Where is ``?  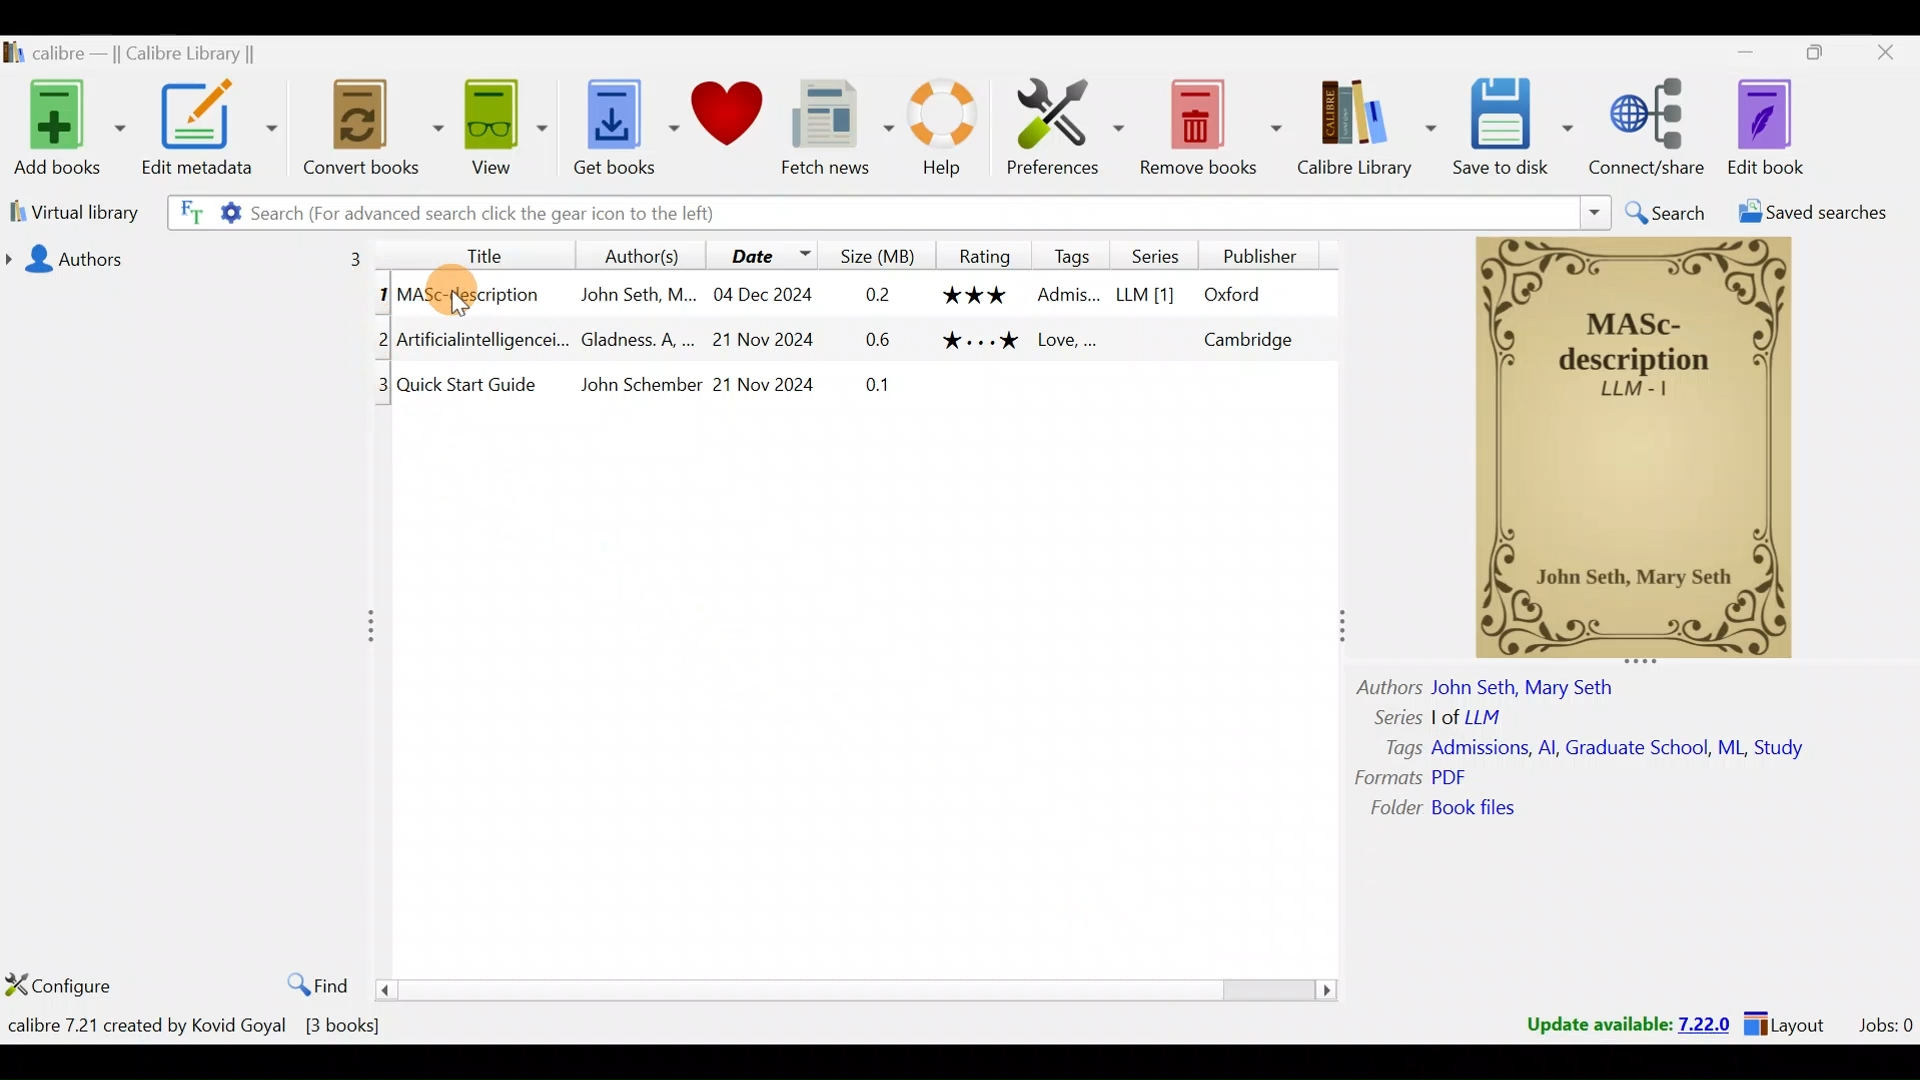
 is located at coordinates (878, 387).